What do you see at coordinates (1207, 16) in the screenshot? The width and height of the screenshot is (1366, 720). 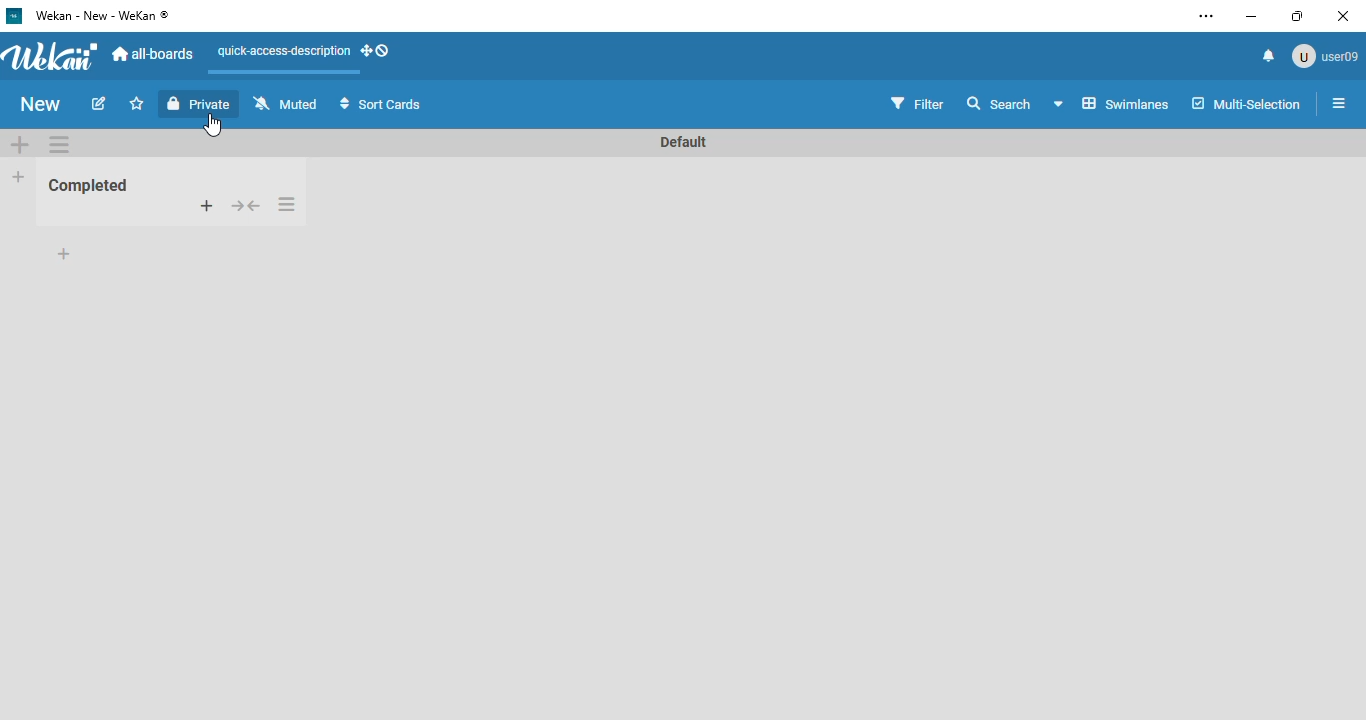 I see `settings and more` at bounding box center [1207, 16].